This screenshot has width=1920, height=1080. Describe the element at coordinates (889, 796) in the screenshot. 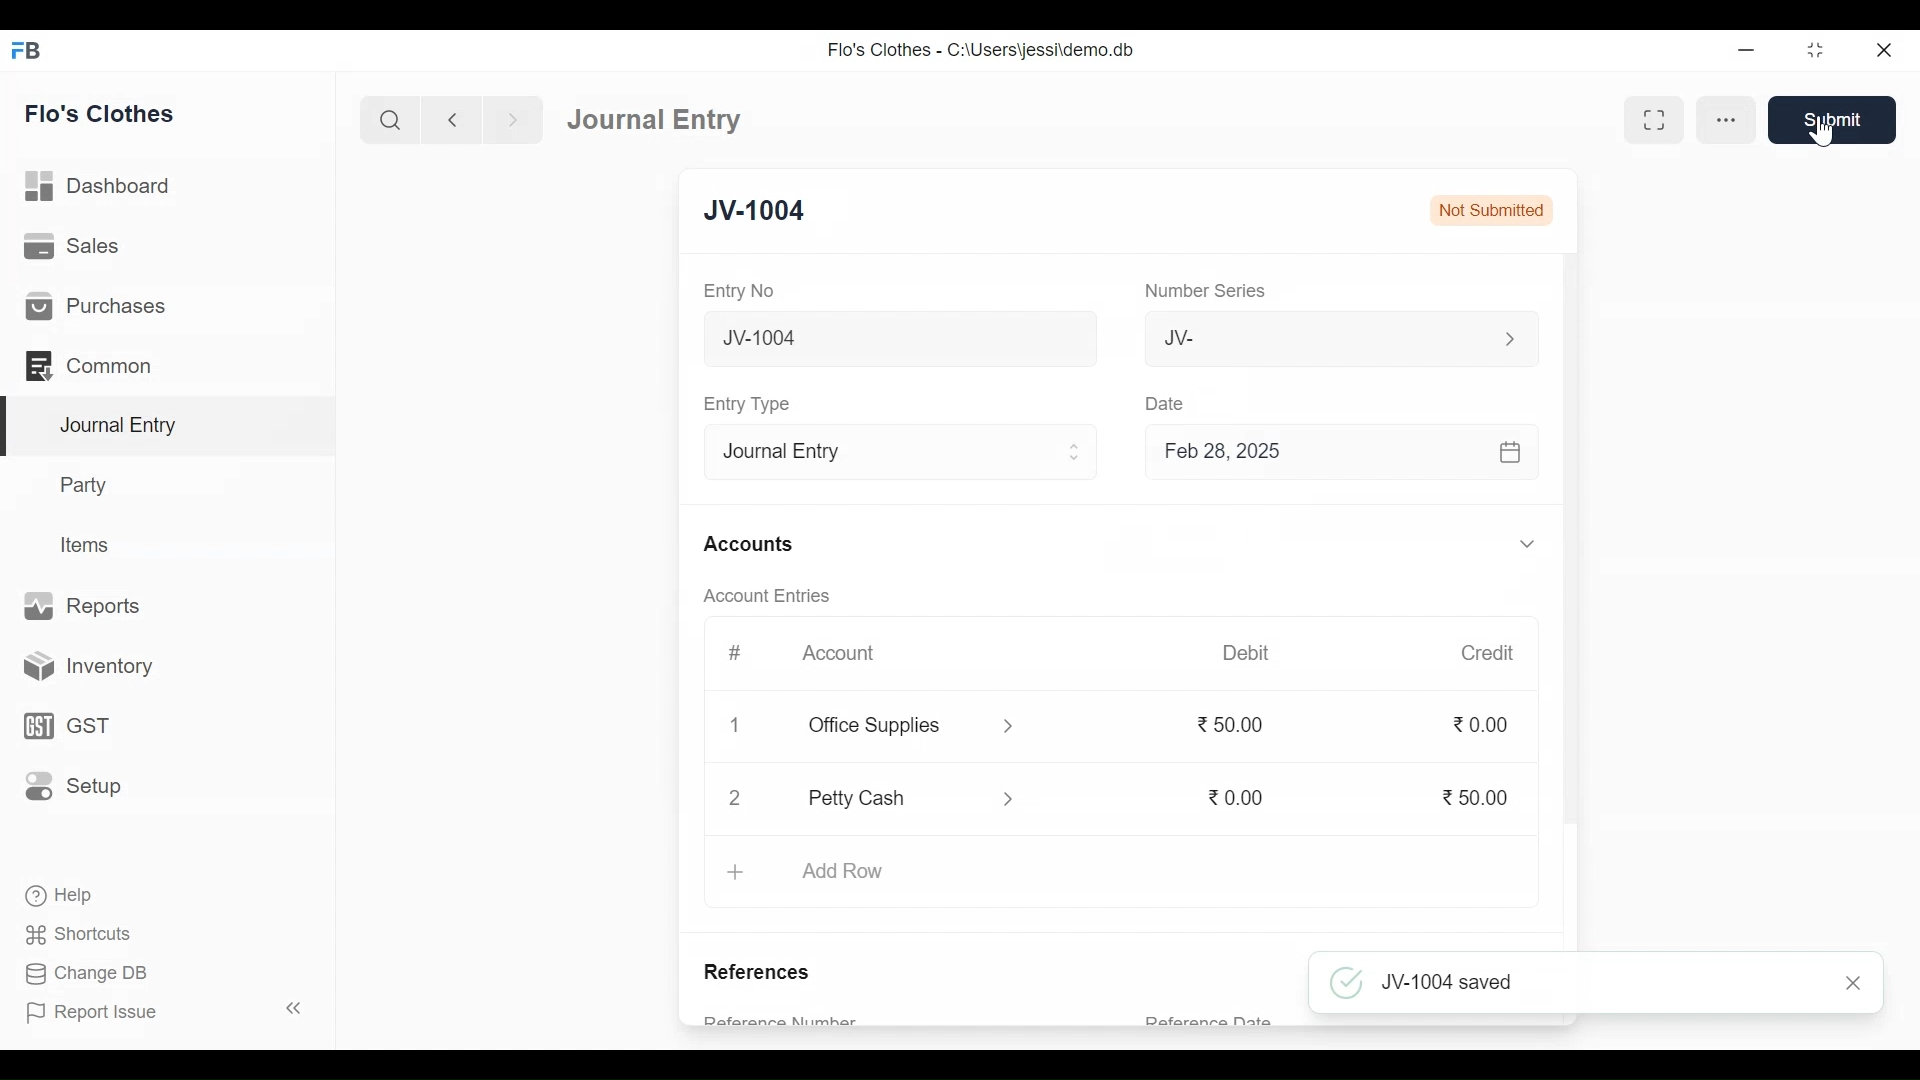

I see `Petty Cash` at that location.